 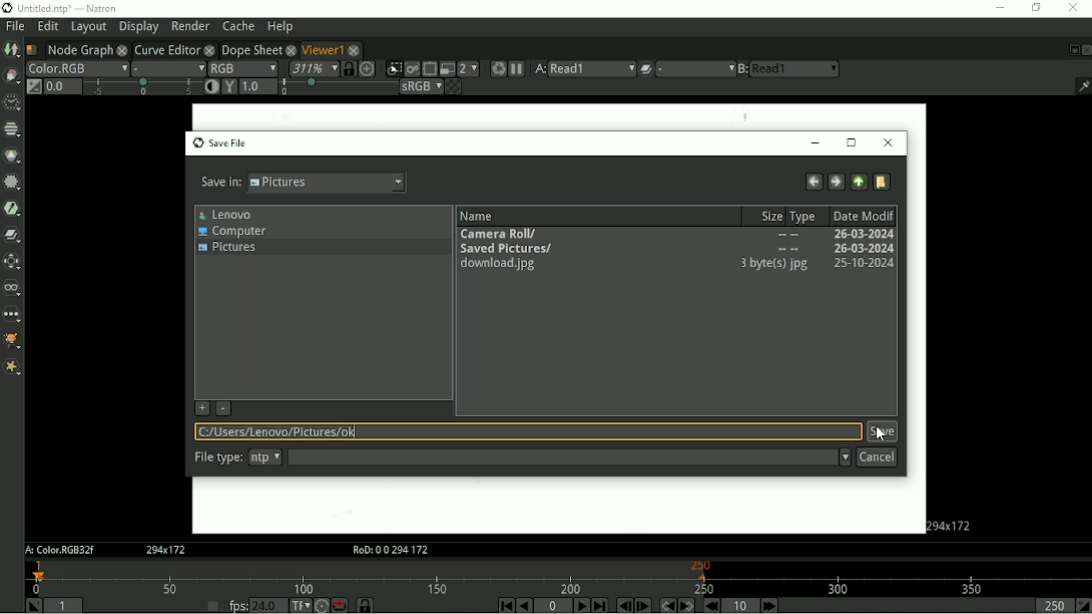 I want to click on Aspect, so click(x=166, y=551).